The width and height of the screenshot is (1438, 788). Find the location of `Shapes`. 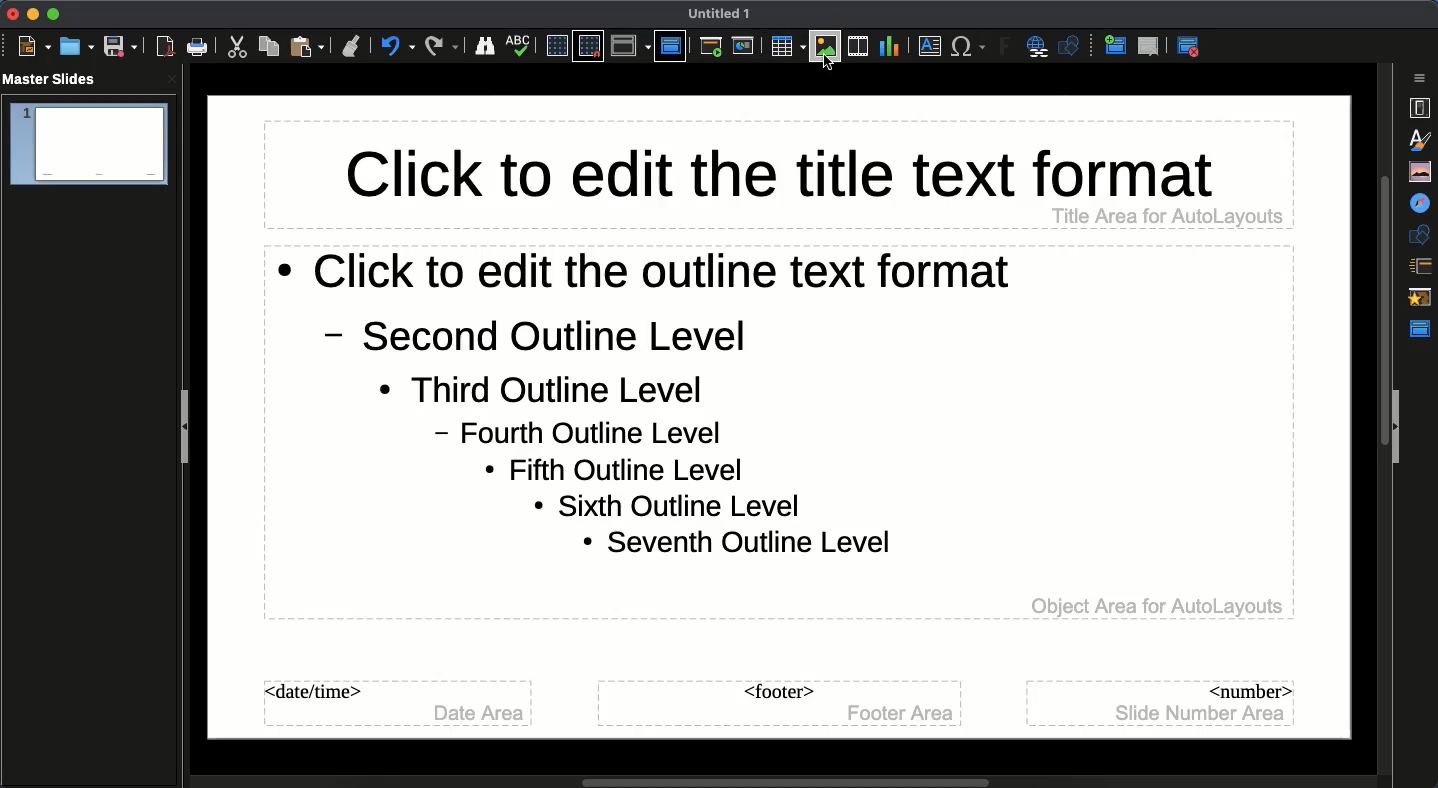

Shapes is located at coordinates (1072, 48).